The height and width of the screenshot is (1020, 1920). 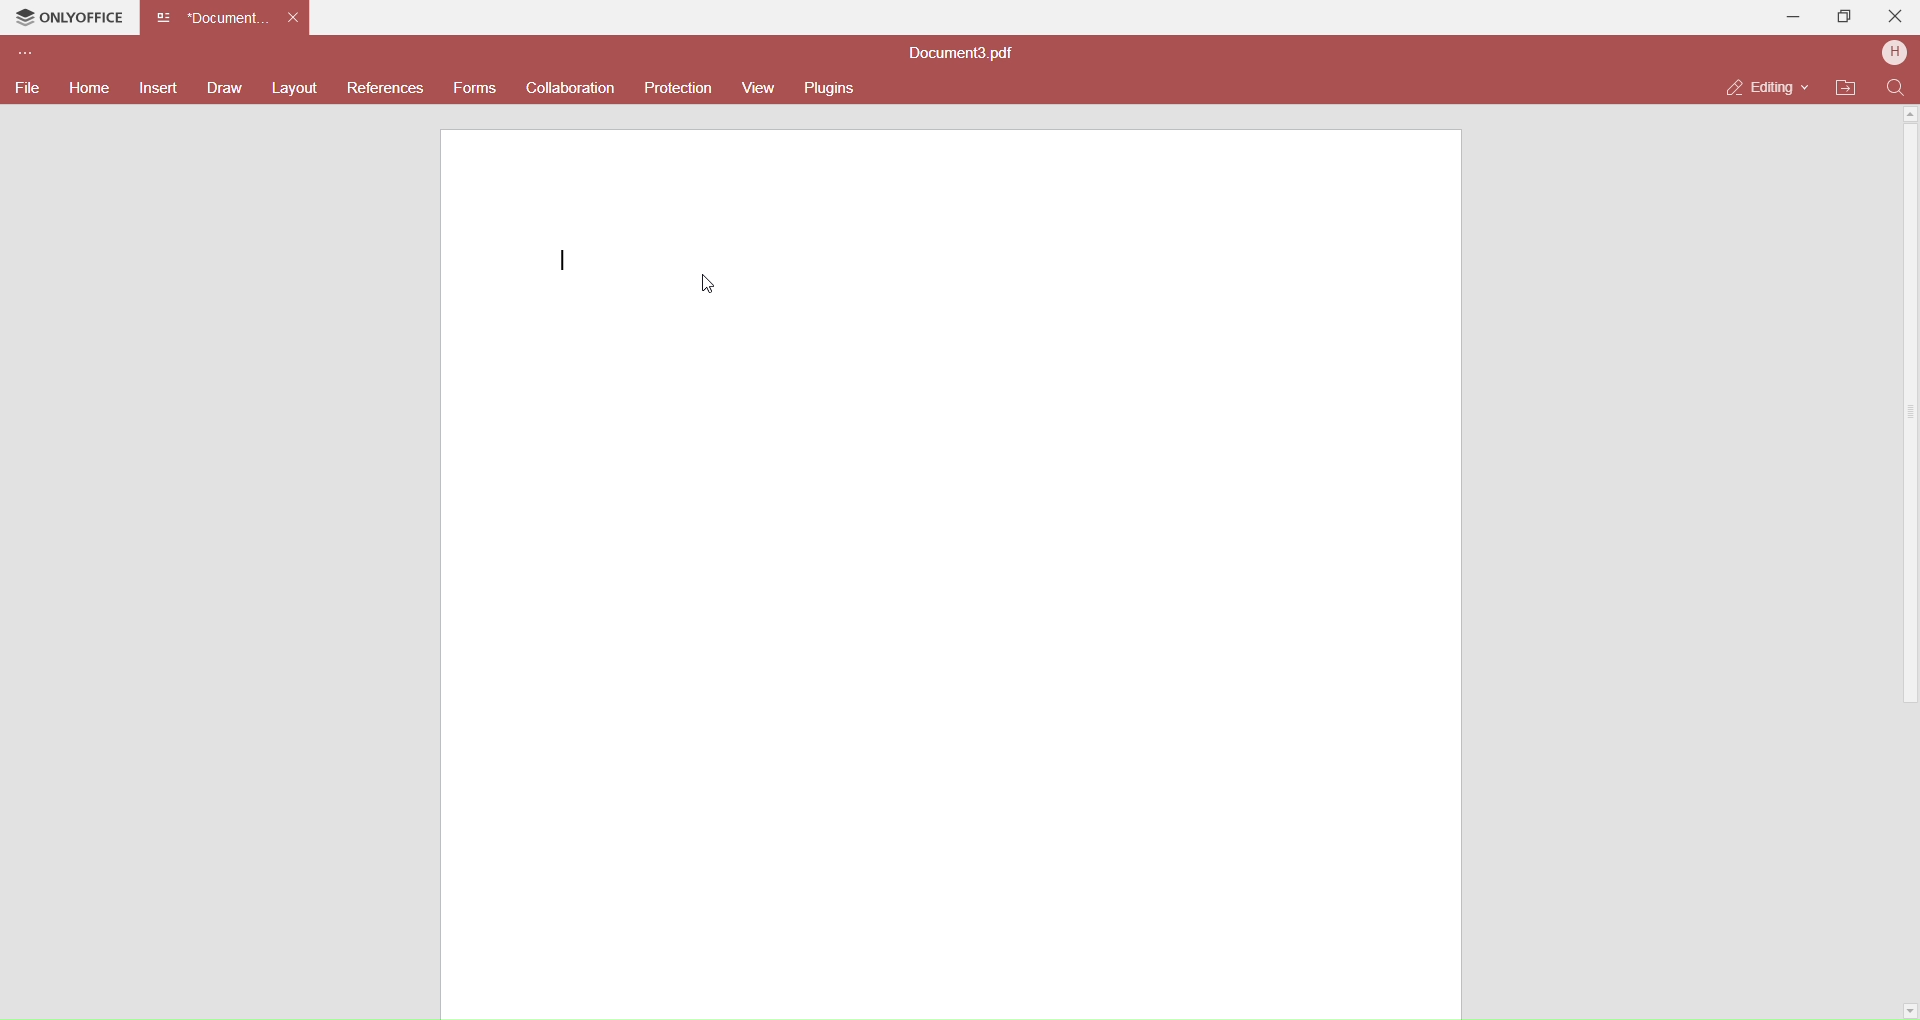 I want to click on View, so click(x=756, y=88).